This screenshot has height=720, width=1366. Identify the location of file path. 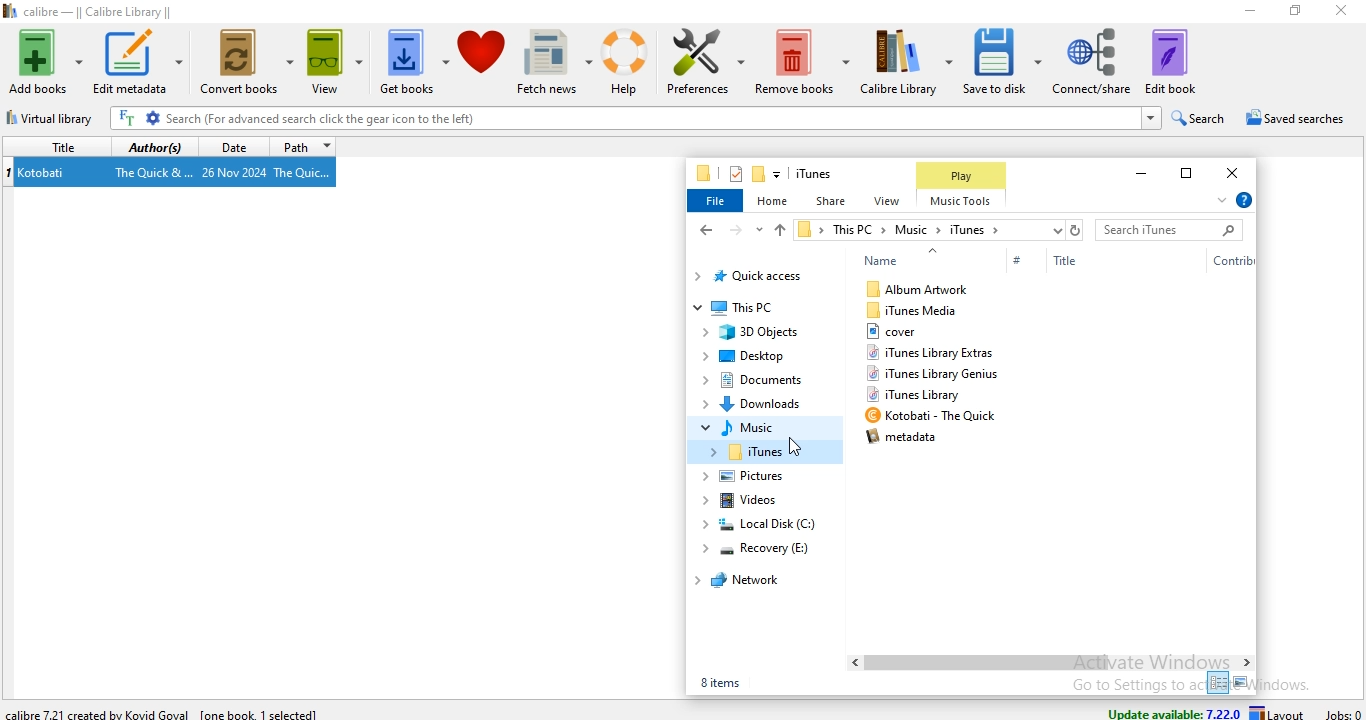
(928, 232).